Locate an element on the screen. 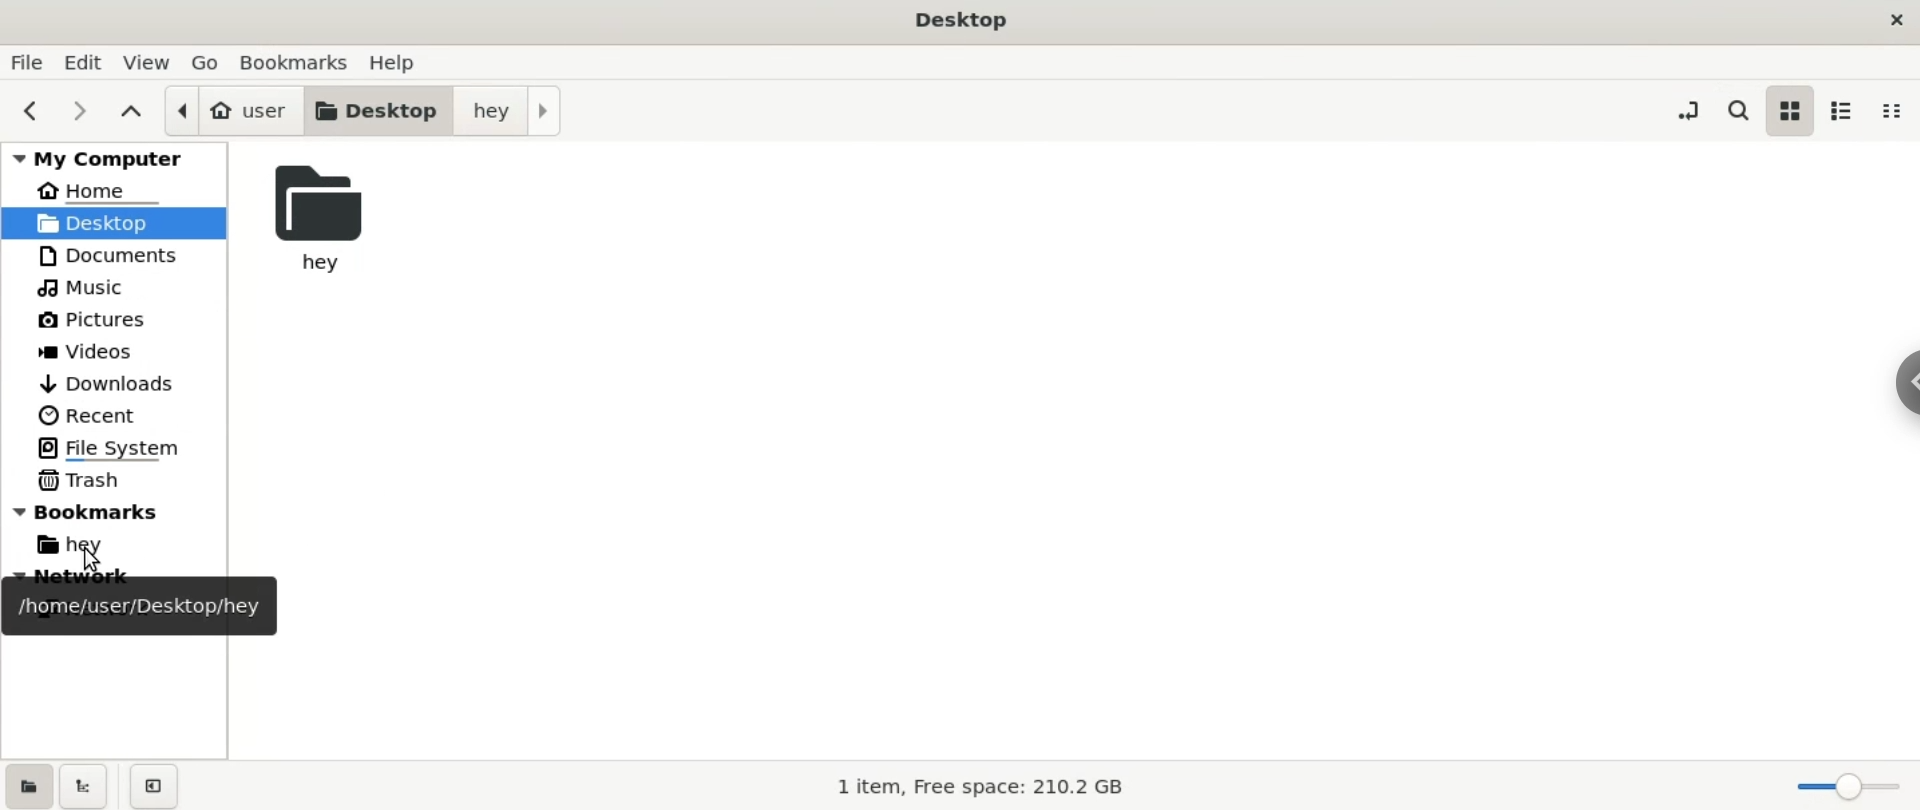  desktop is located at coordinates (378, 110).